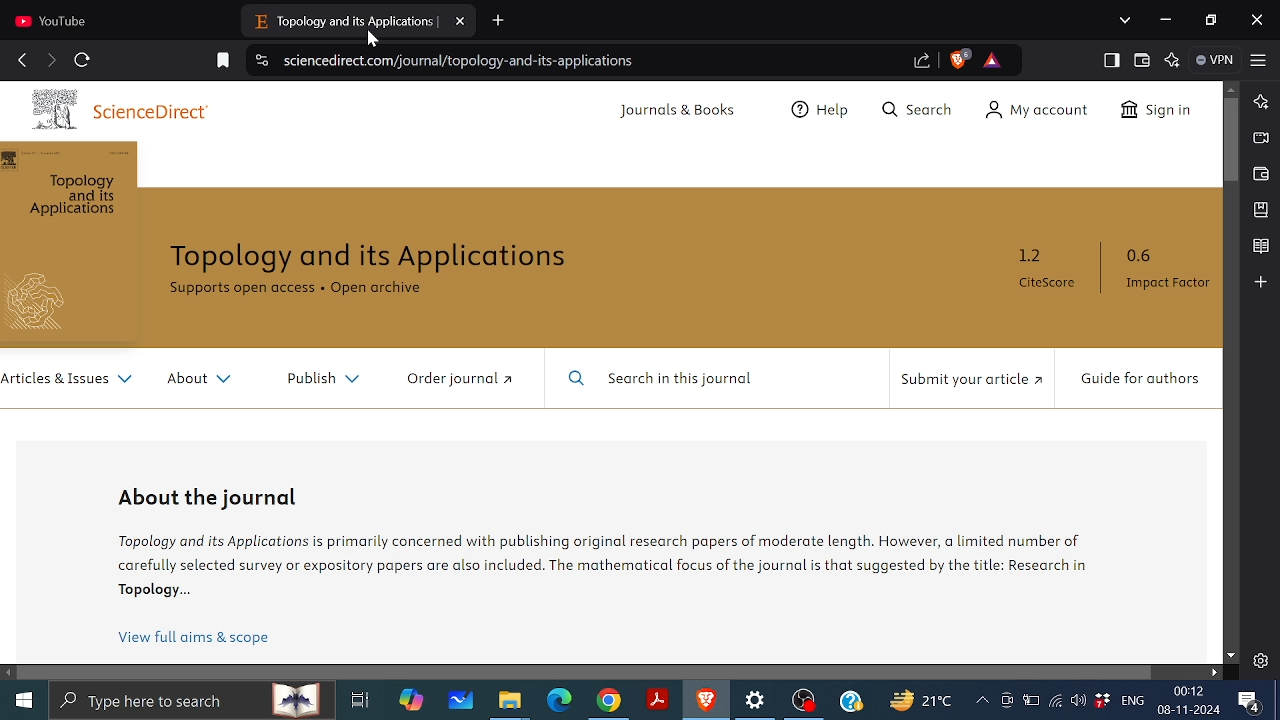 The height and width of the screenshot is (720, 1280). I want to click on Adobe reader, so click(658, 700).